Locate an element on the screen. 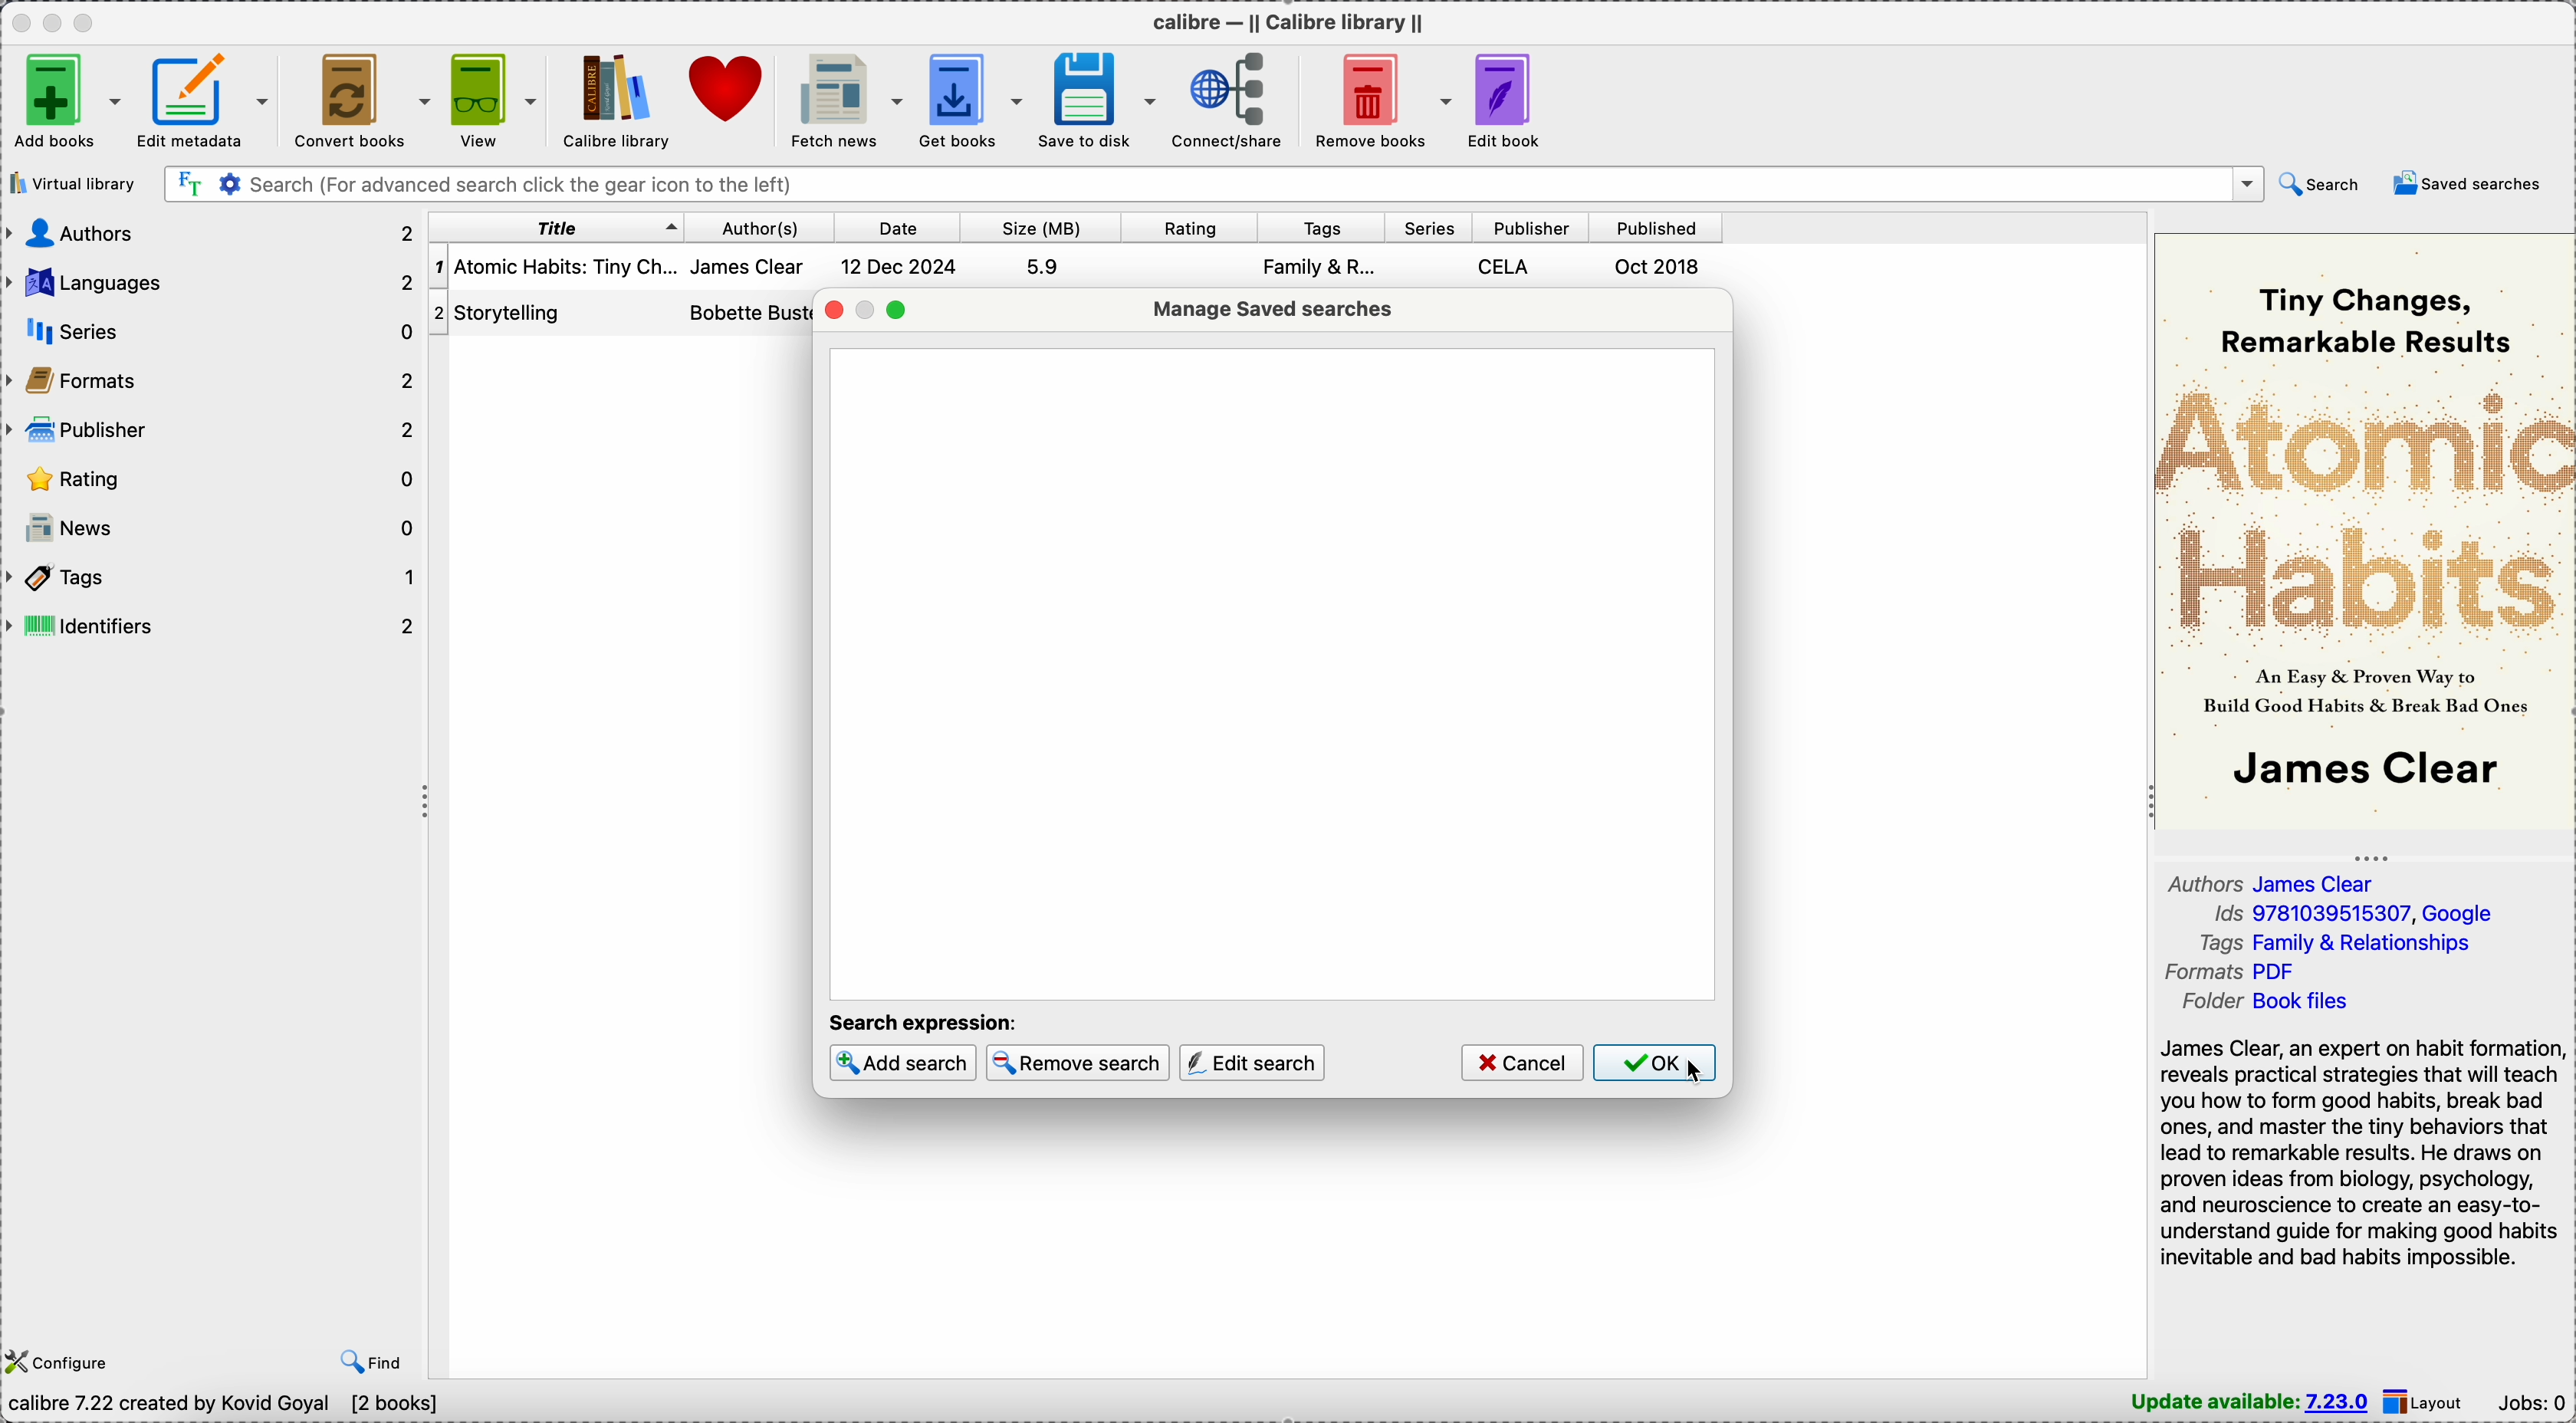 This screenshot has height=1423, width=2576. jobs: 0 is located at coordinates (2534, 1405).